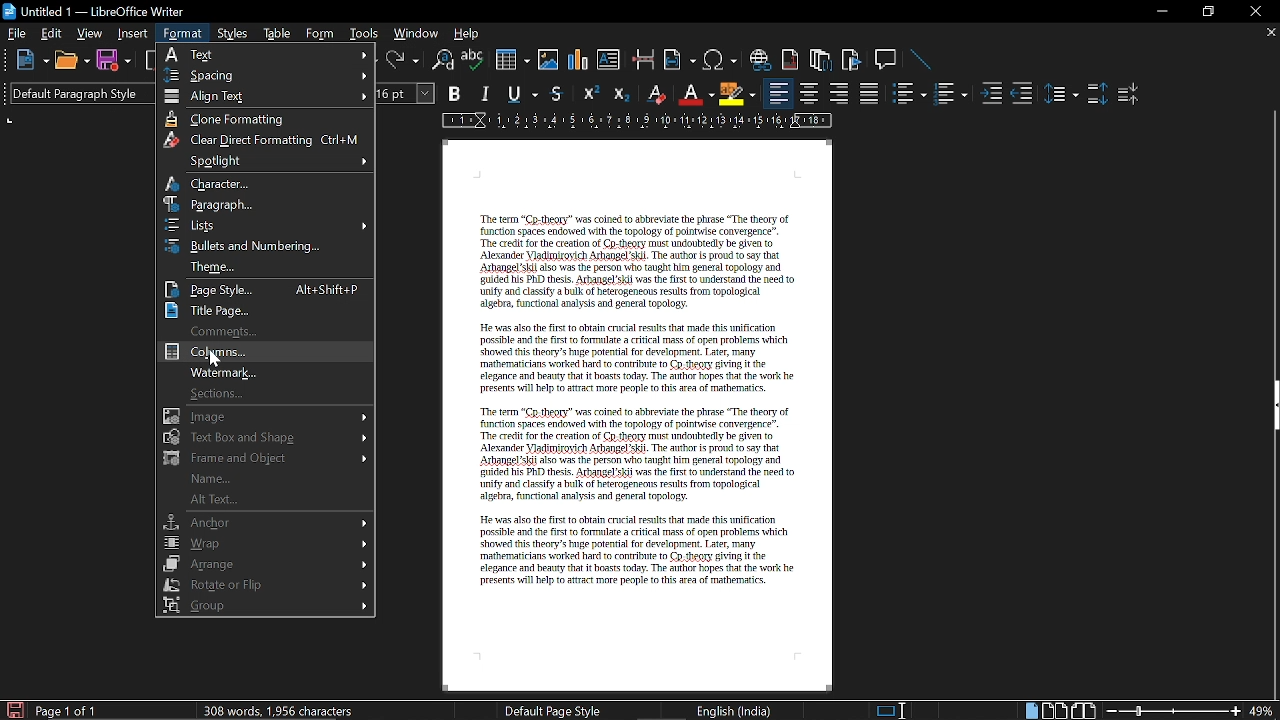 This screenshot has height=720, width=1280. Describe the element at coordinates (1267, 231) in the screenshot. I see `Scroll bar` at that location.